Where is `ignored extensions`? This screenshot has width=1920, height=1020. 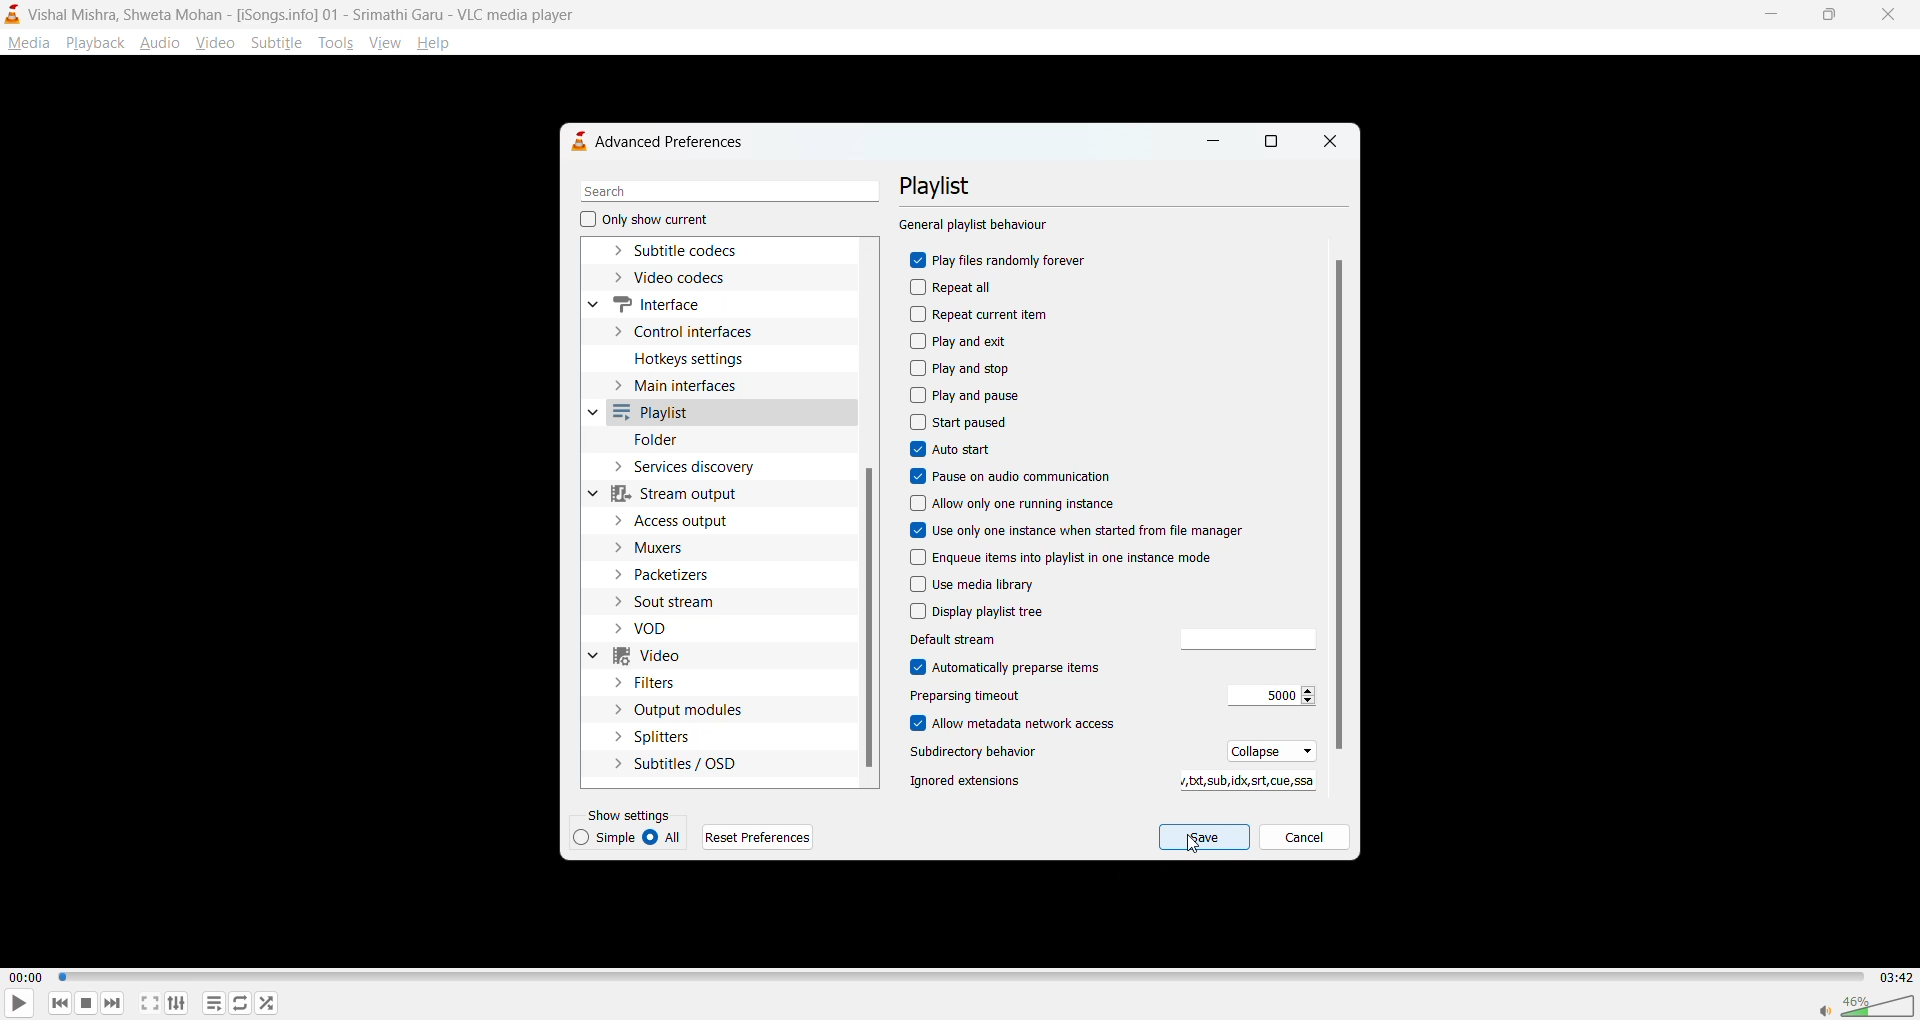 ignored extensions is located at coordinates (969, 781).